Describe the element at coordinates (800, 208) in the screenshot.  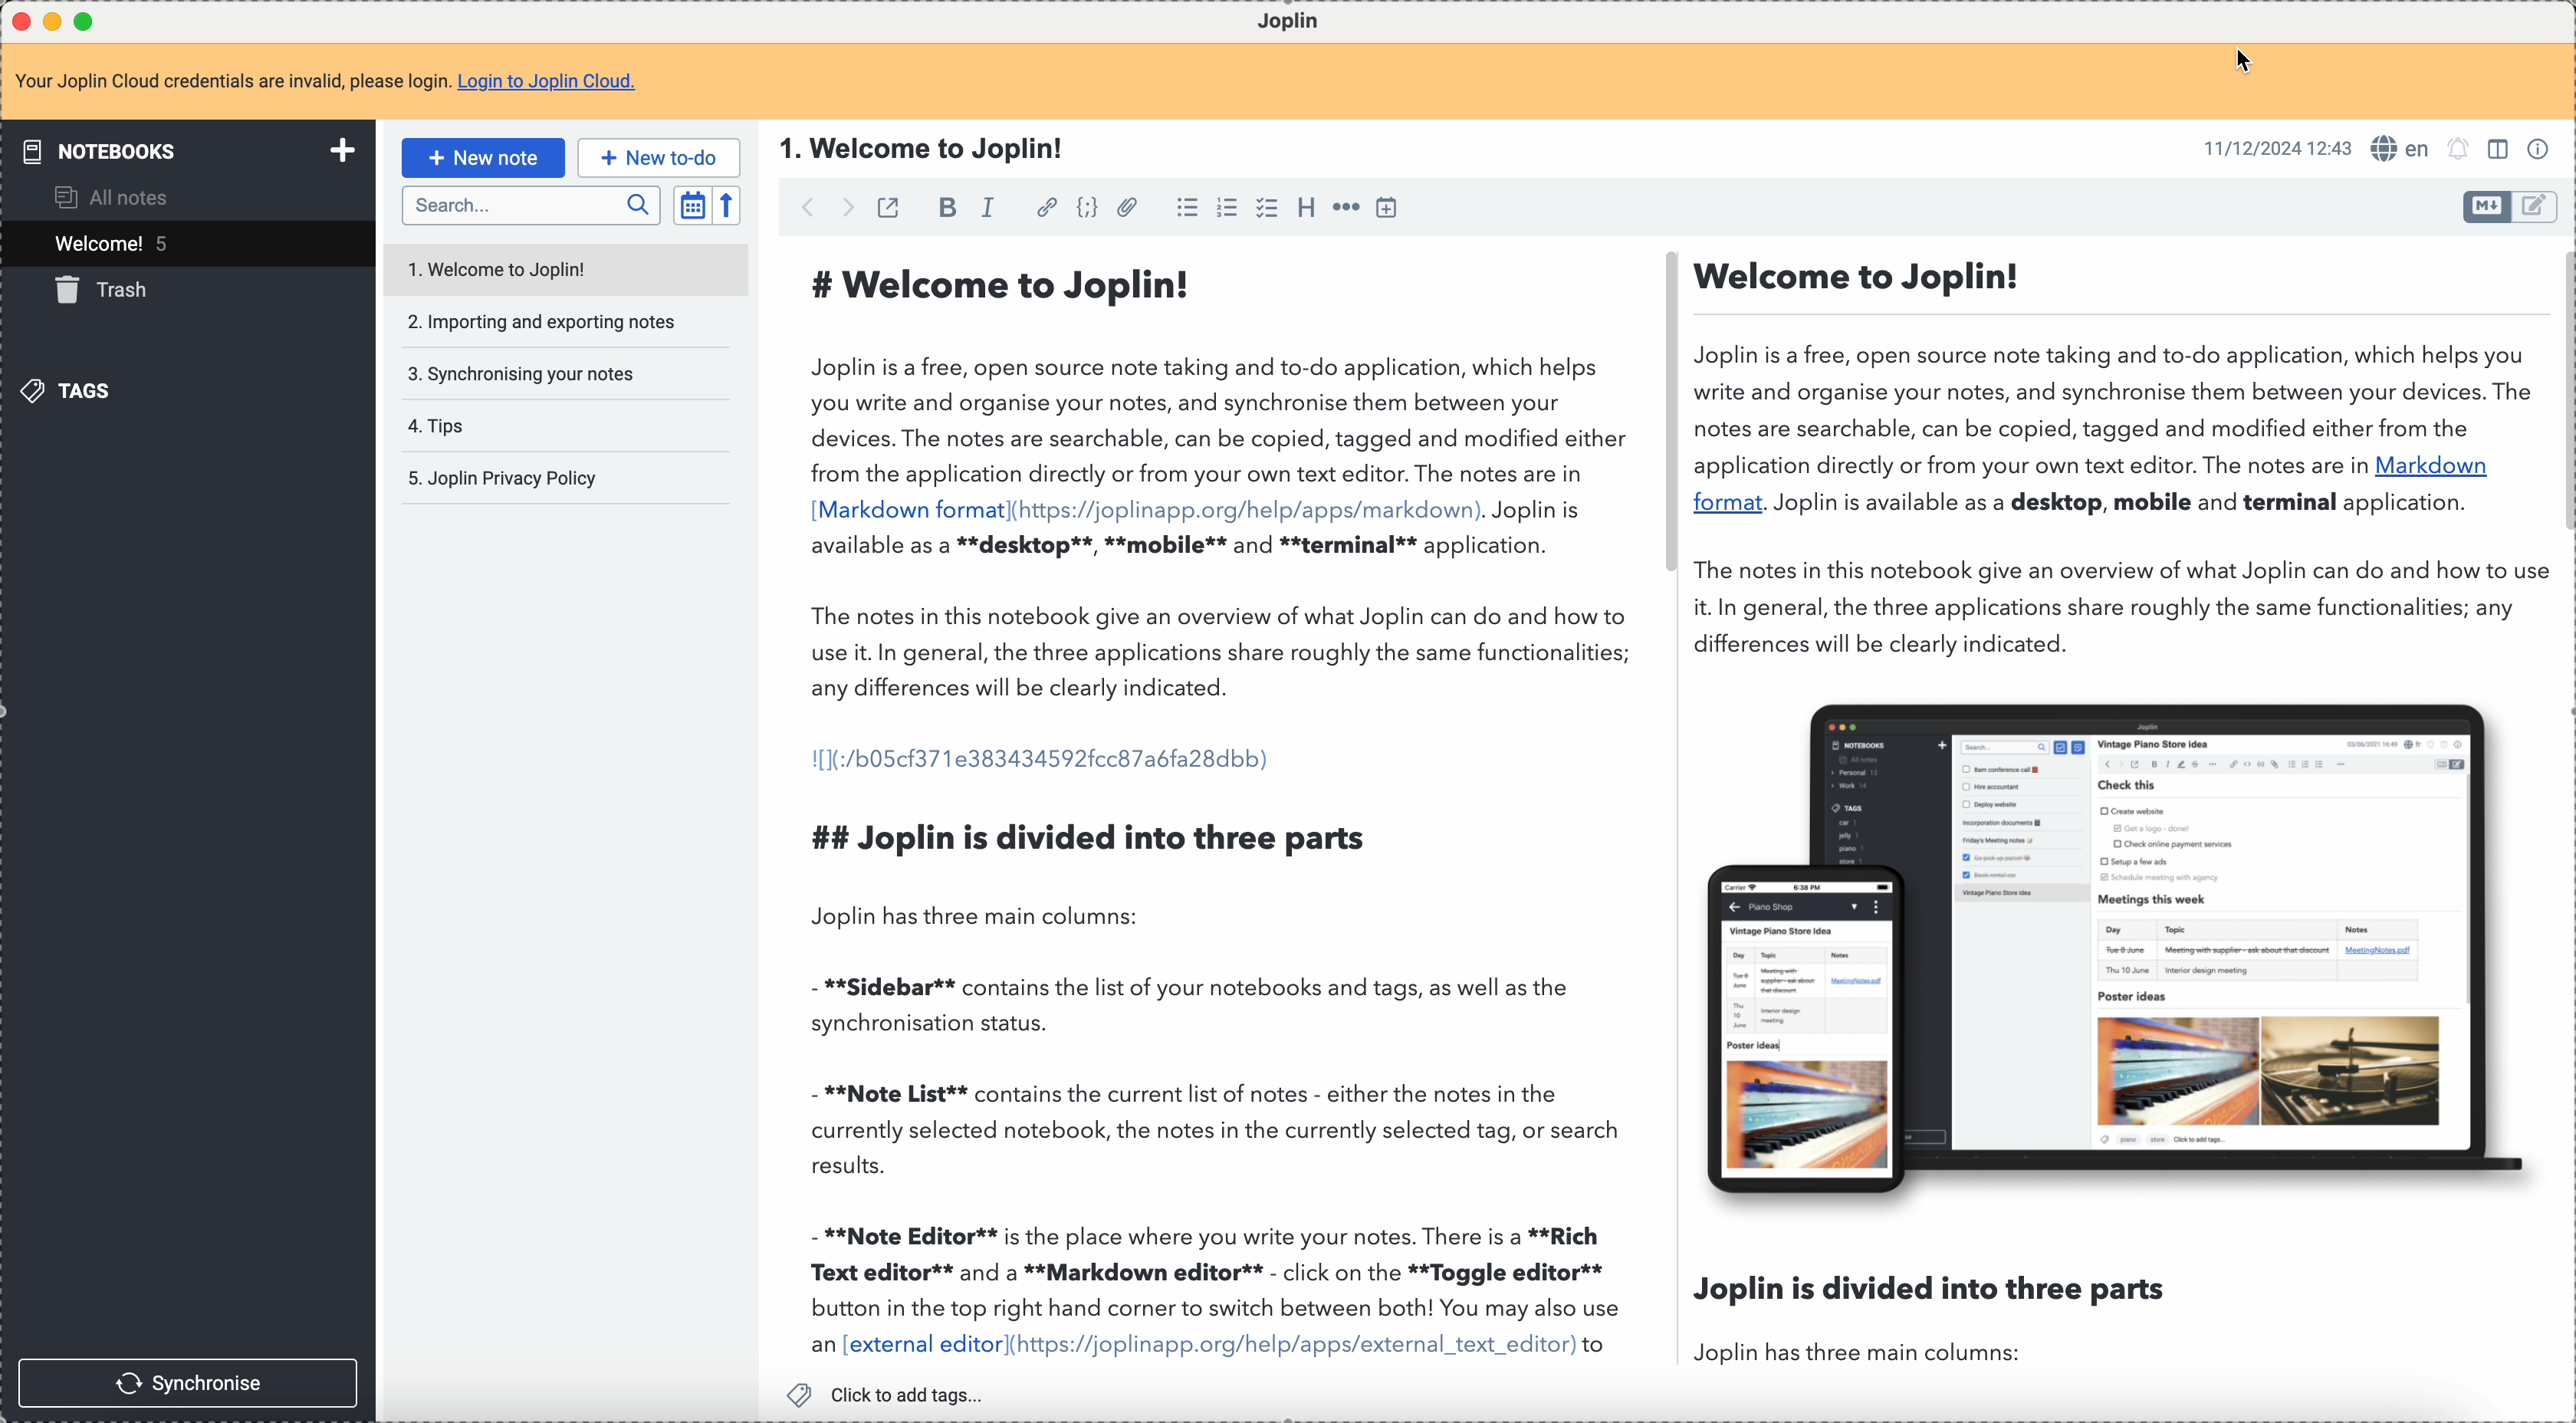
I see `back` at that location.